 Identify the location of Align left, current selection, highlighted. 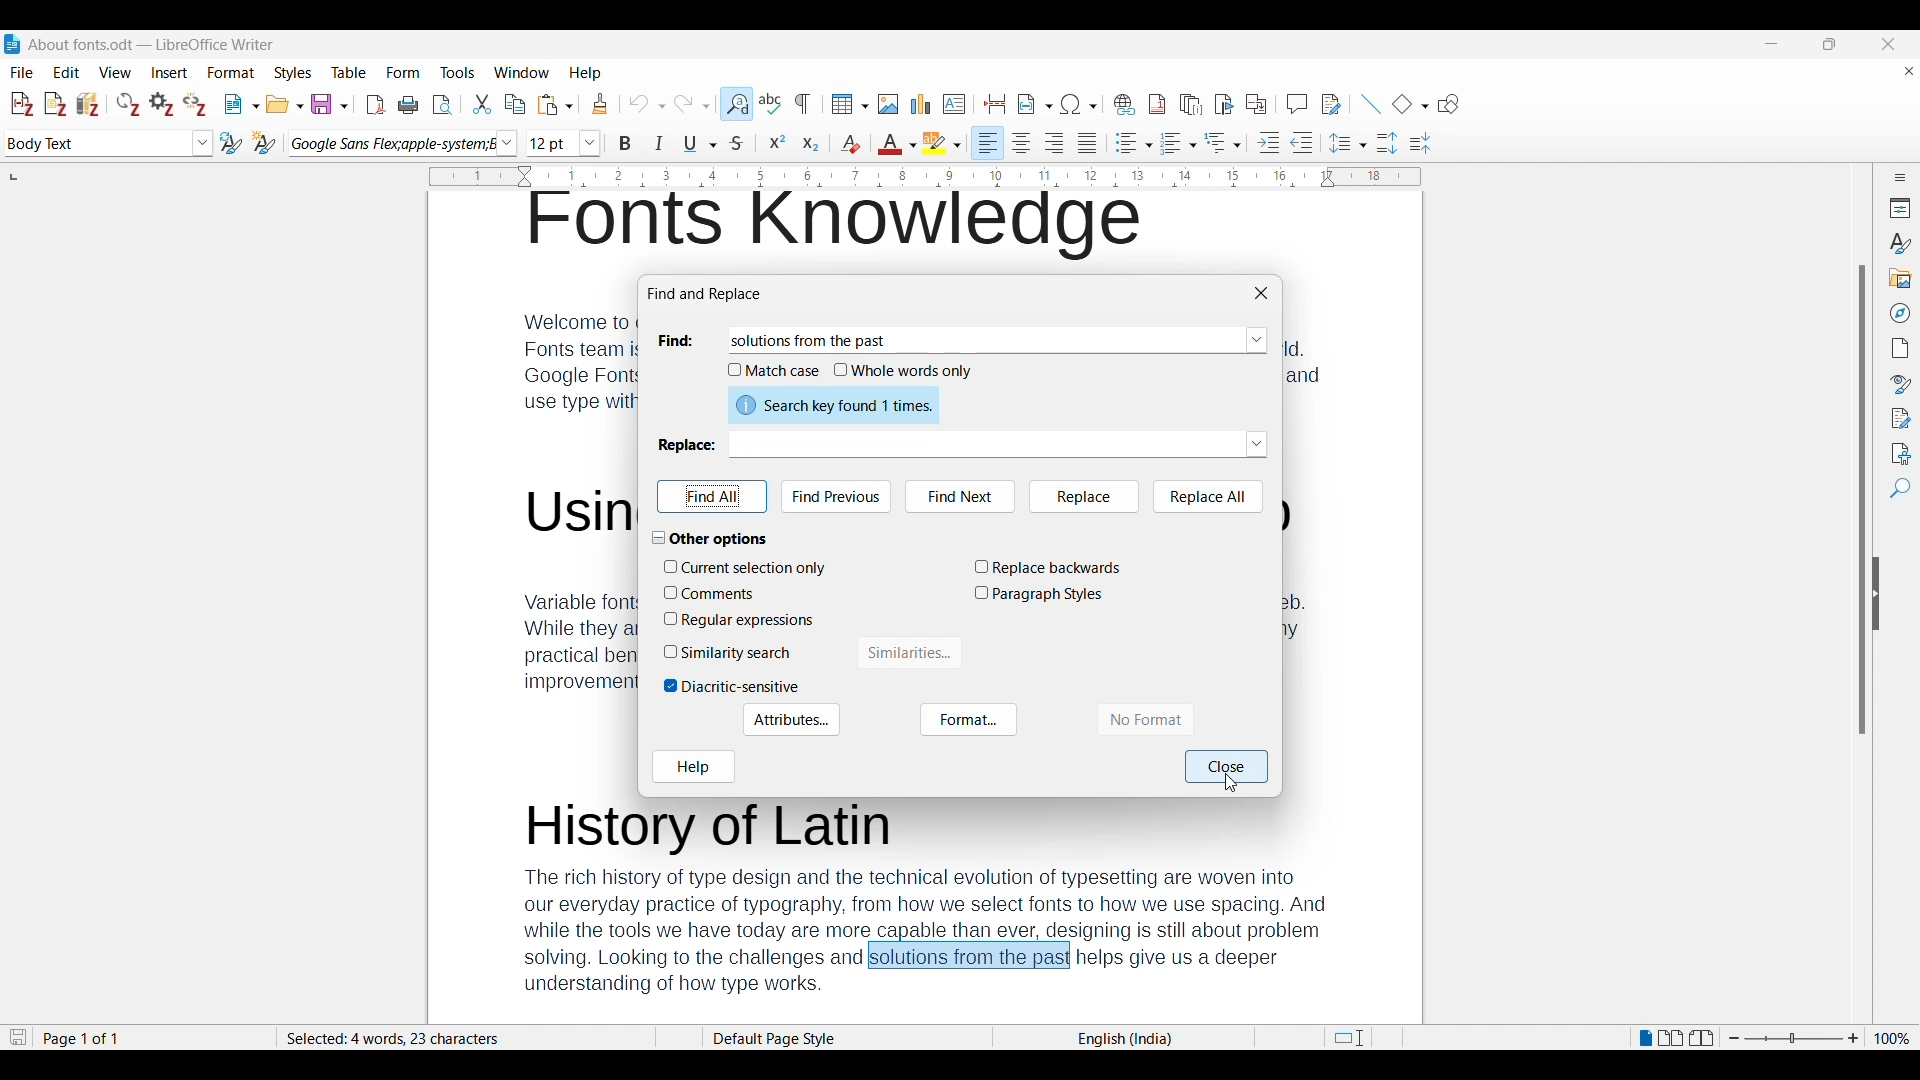
(988, 143).